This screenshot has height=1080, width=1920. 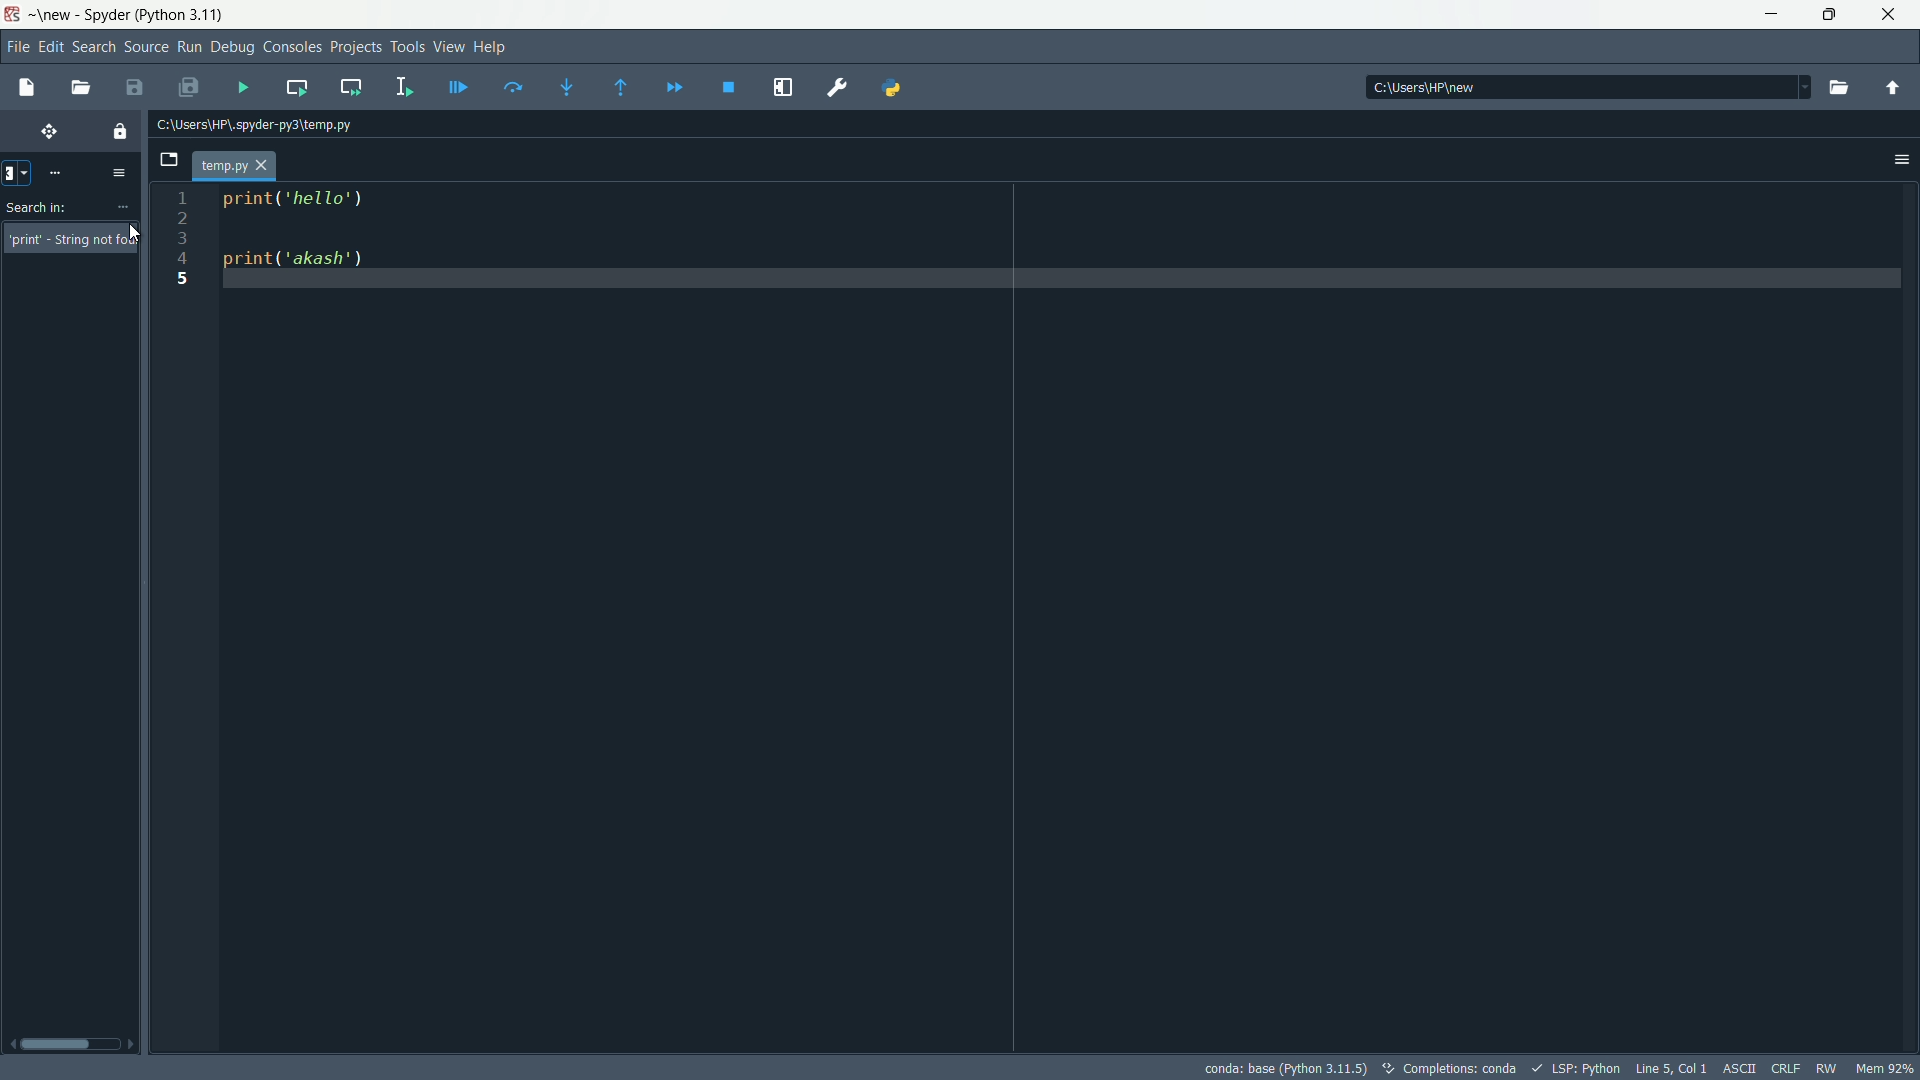 I want to click on cursor, so click(x=130, y=230).